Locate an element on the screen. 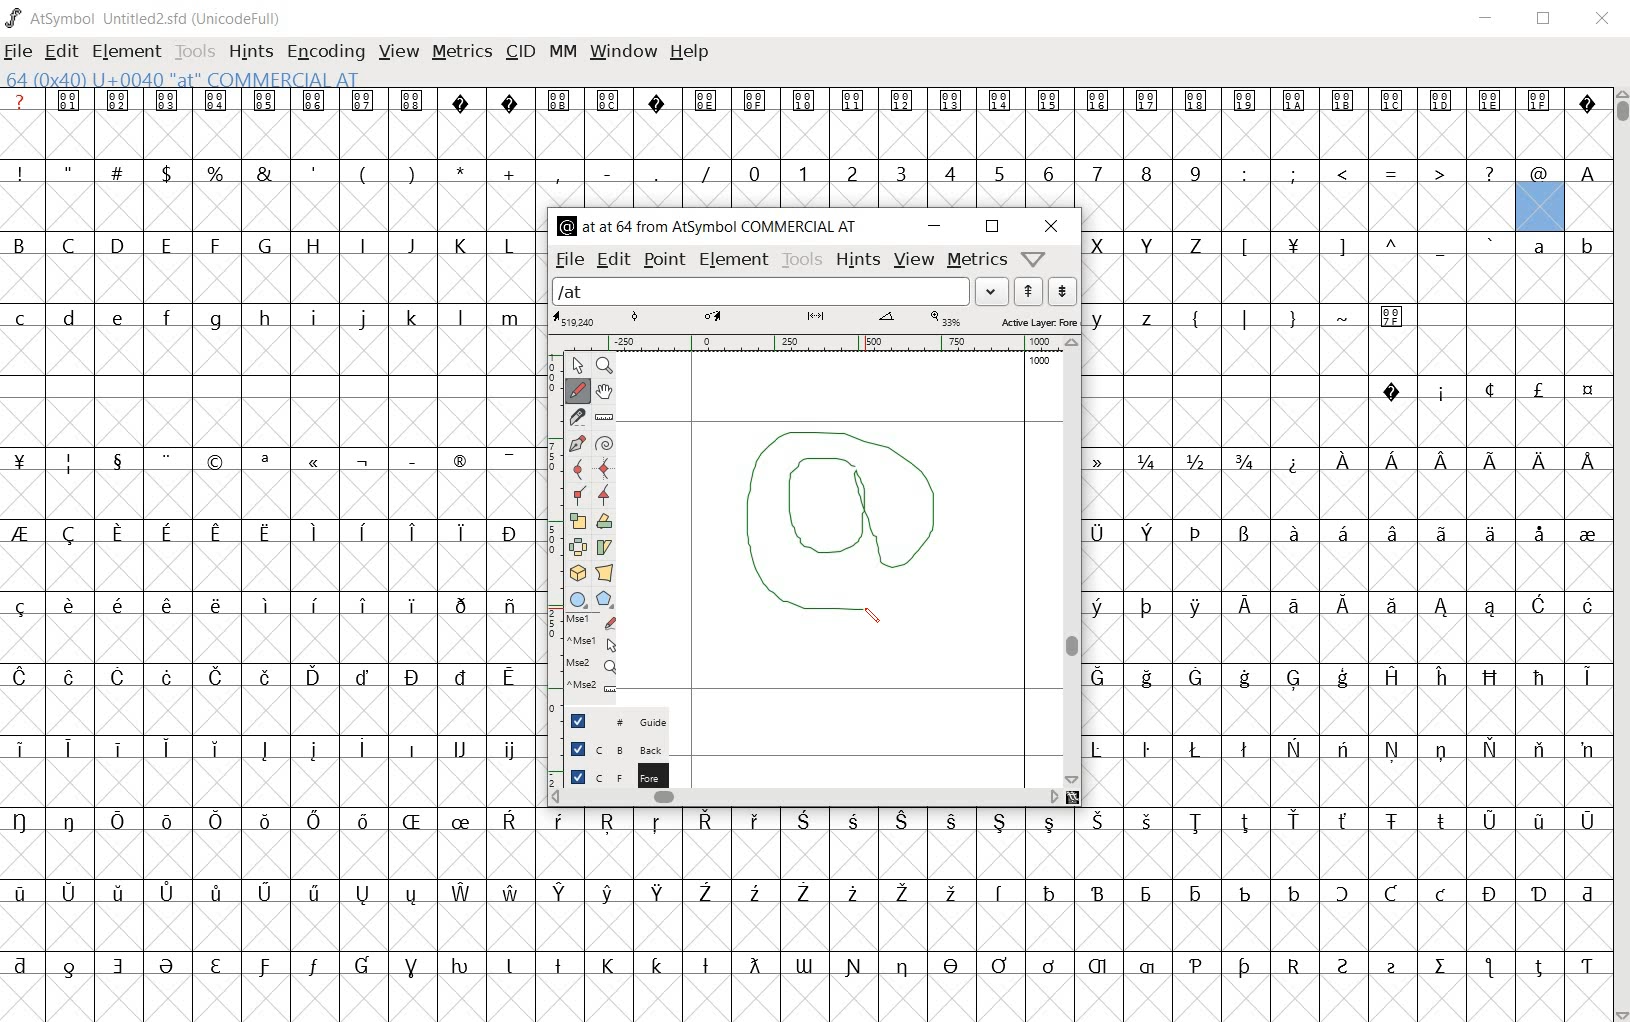 The width and height of the screenshot is (1630, 1022). SCROLLBAR is located at coordinates (1620, 556).